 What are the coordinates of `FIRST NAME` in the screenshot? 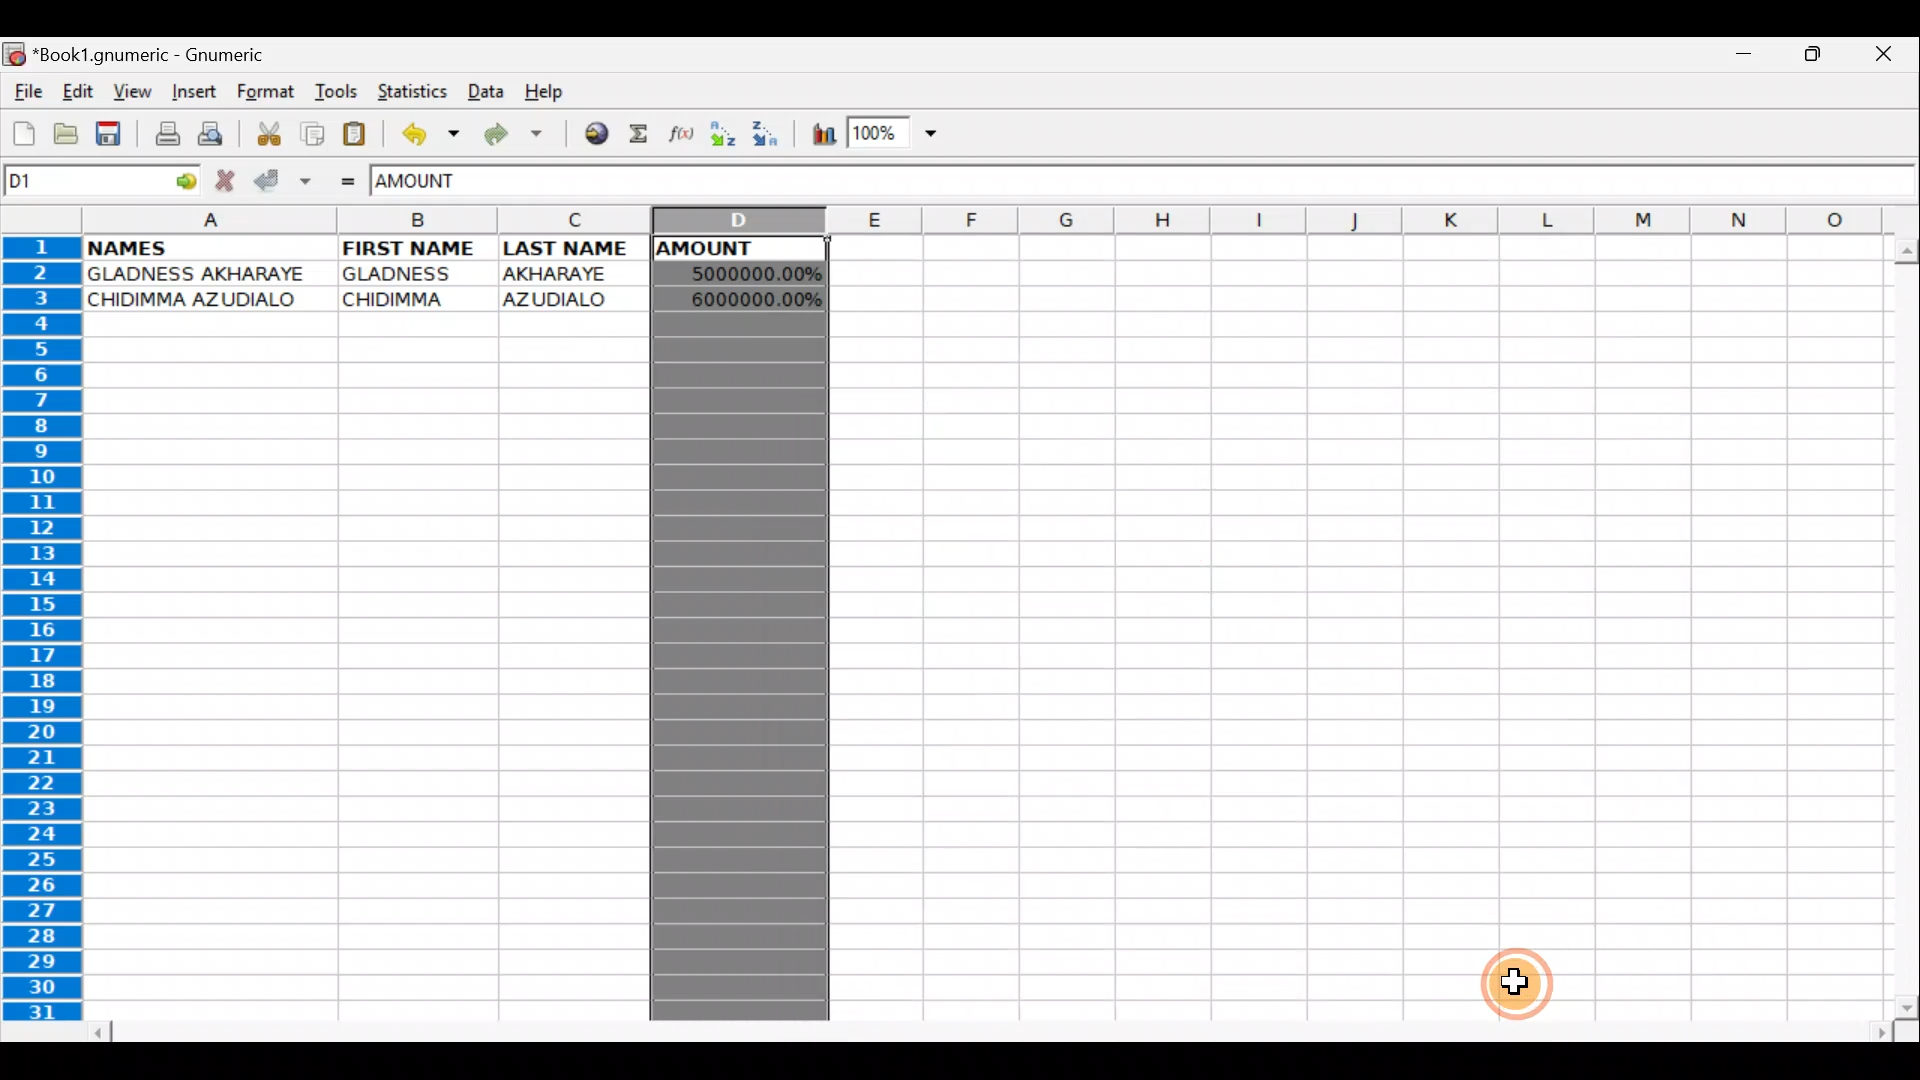 It's located at (413, 248).